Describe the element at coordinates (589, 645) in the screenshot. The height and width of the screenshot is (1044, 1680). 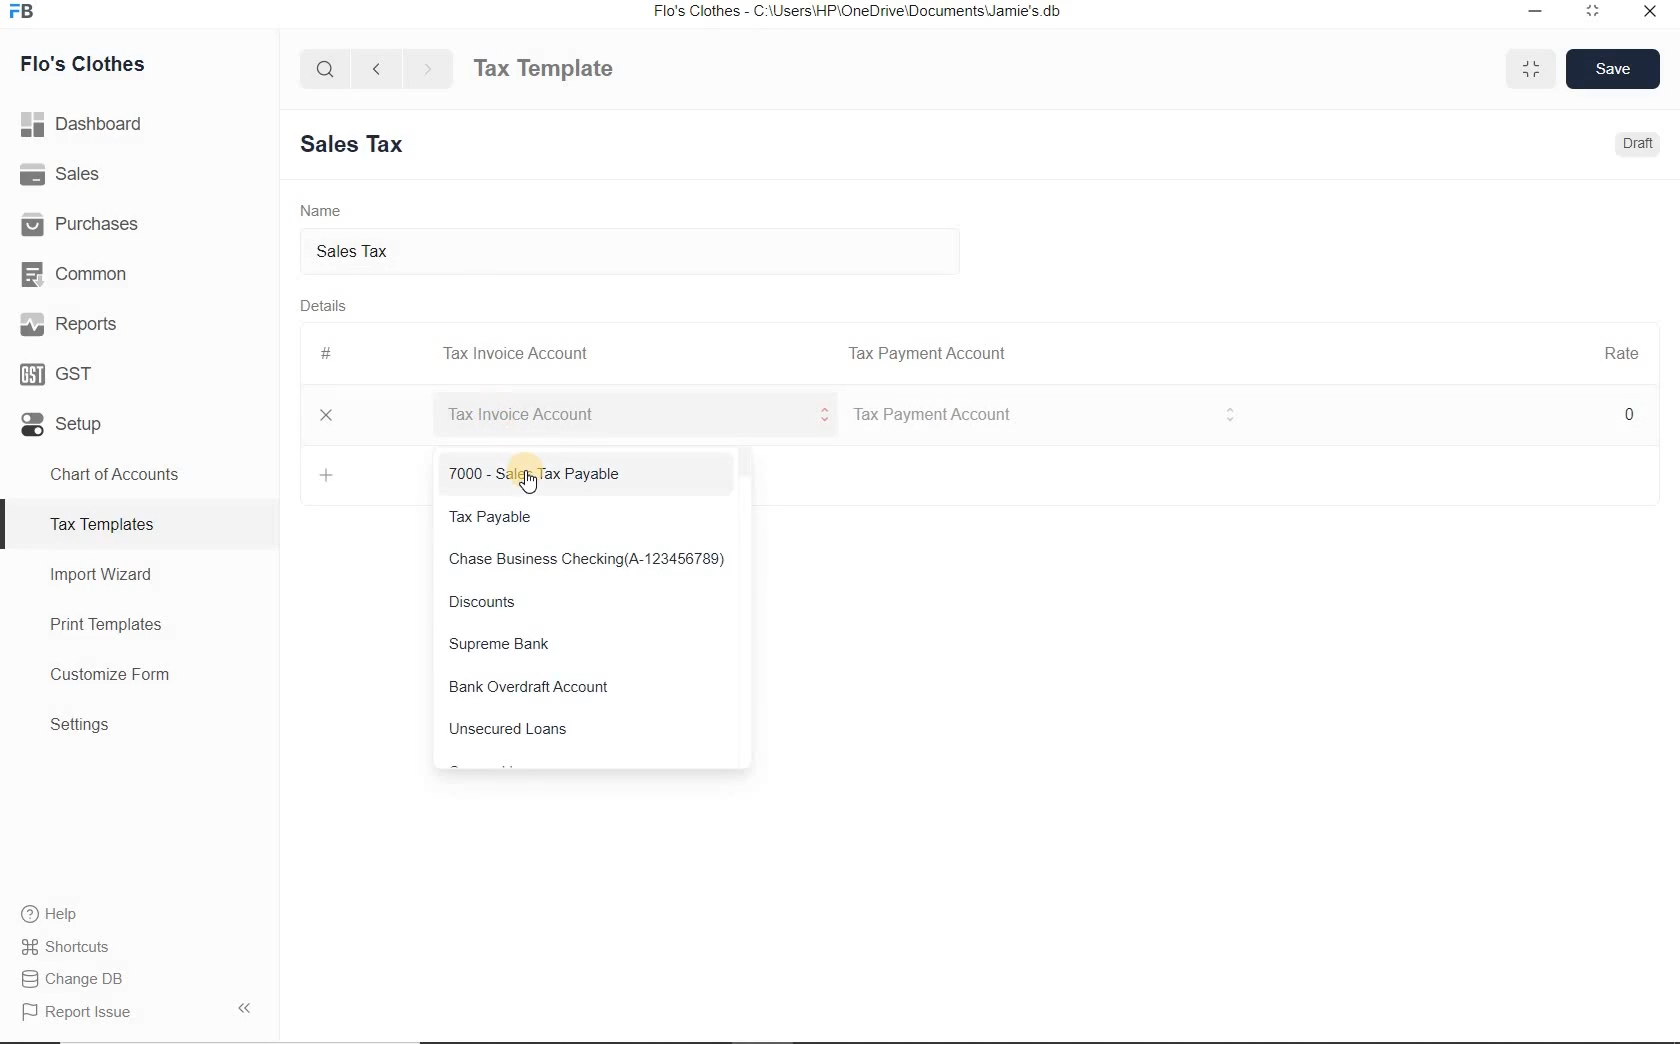
I see `Supreme Bank` at that location.